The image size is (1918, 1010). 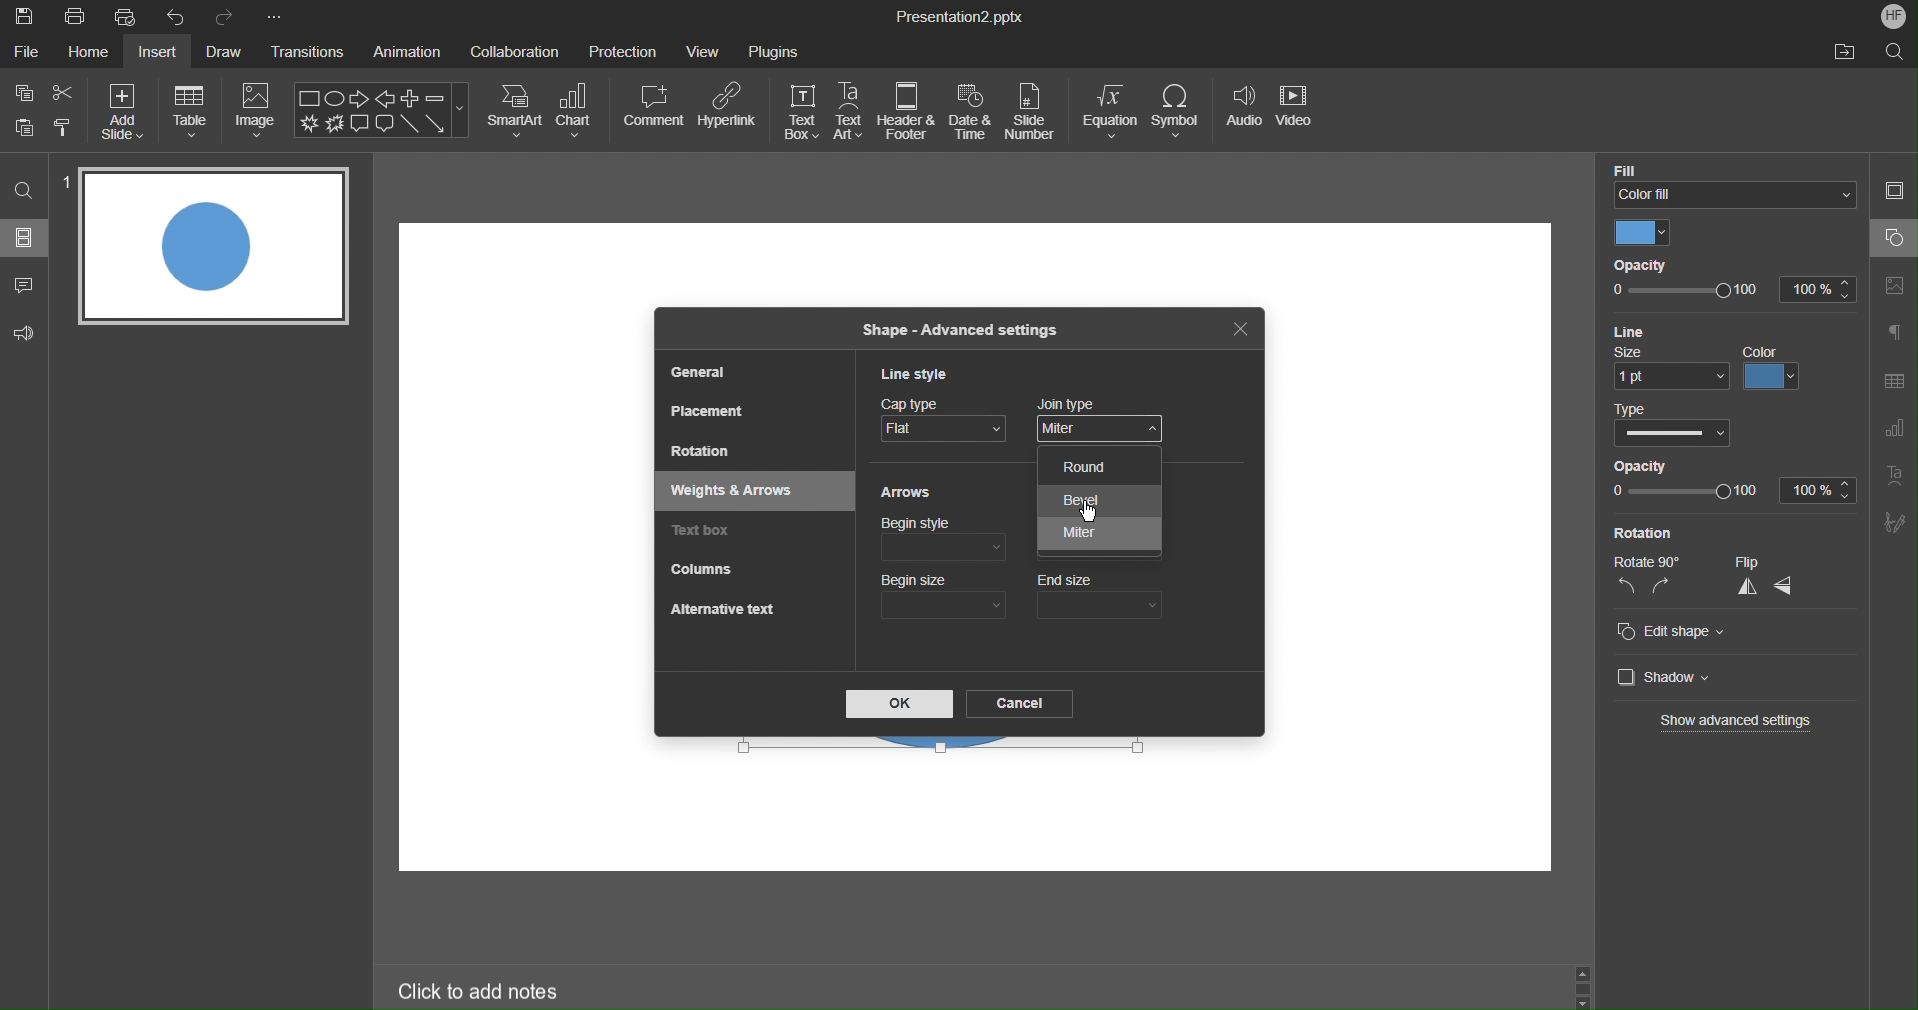 What do you see at coordinates (515, 110) in the screenshot?
I see `SmartArt` at bounding box center [515, 110].